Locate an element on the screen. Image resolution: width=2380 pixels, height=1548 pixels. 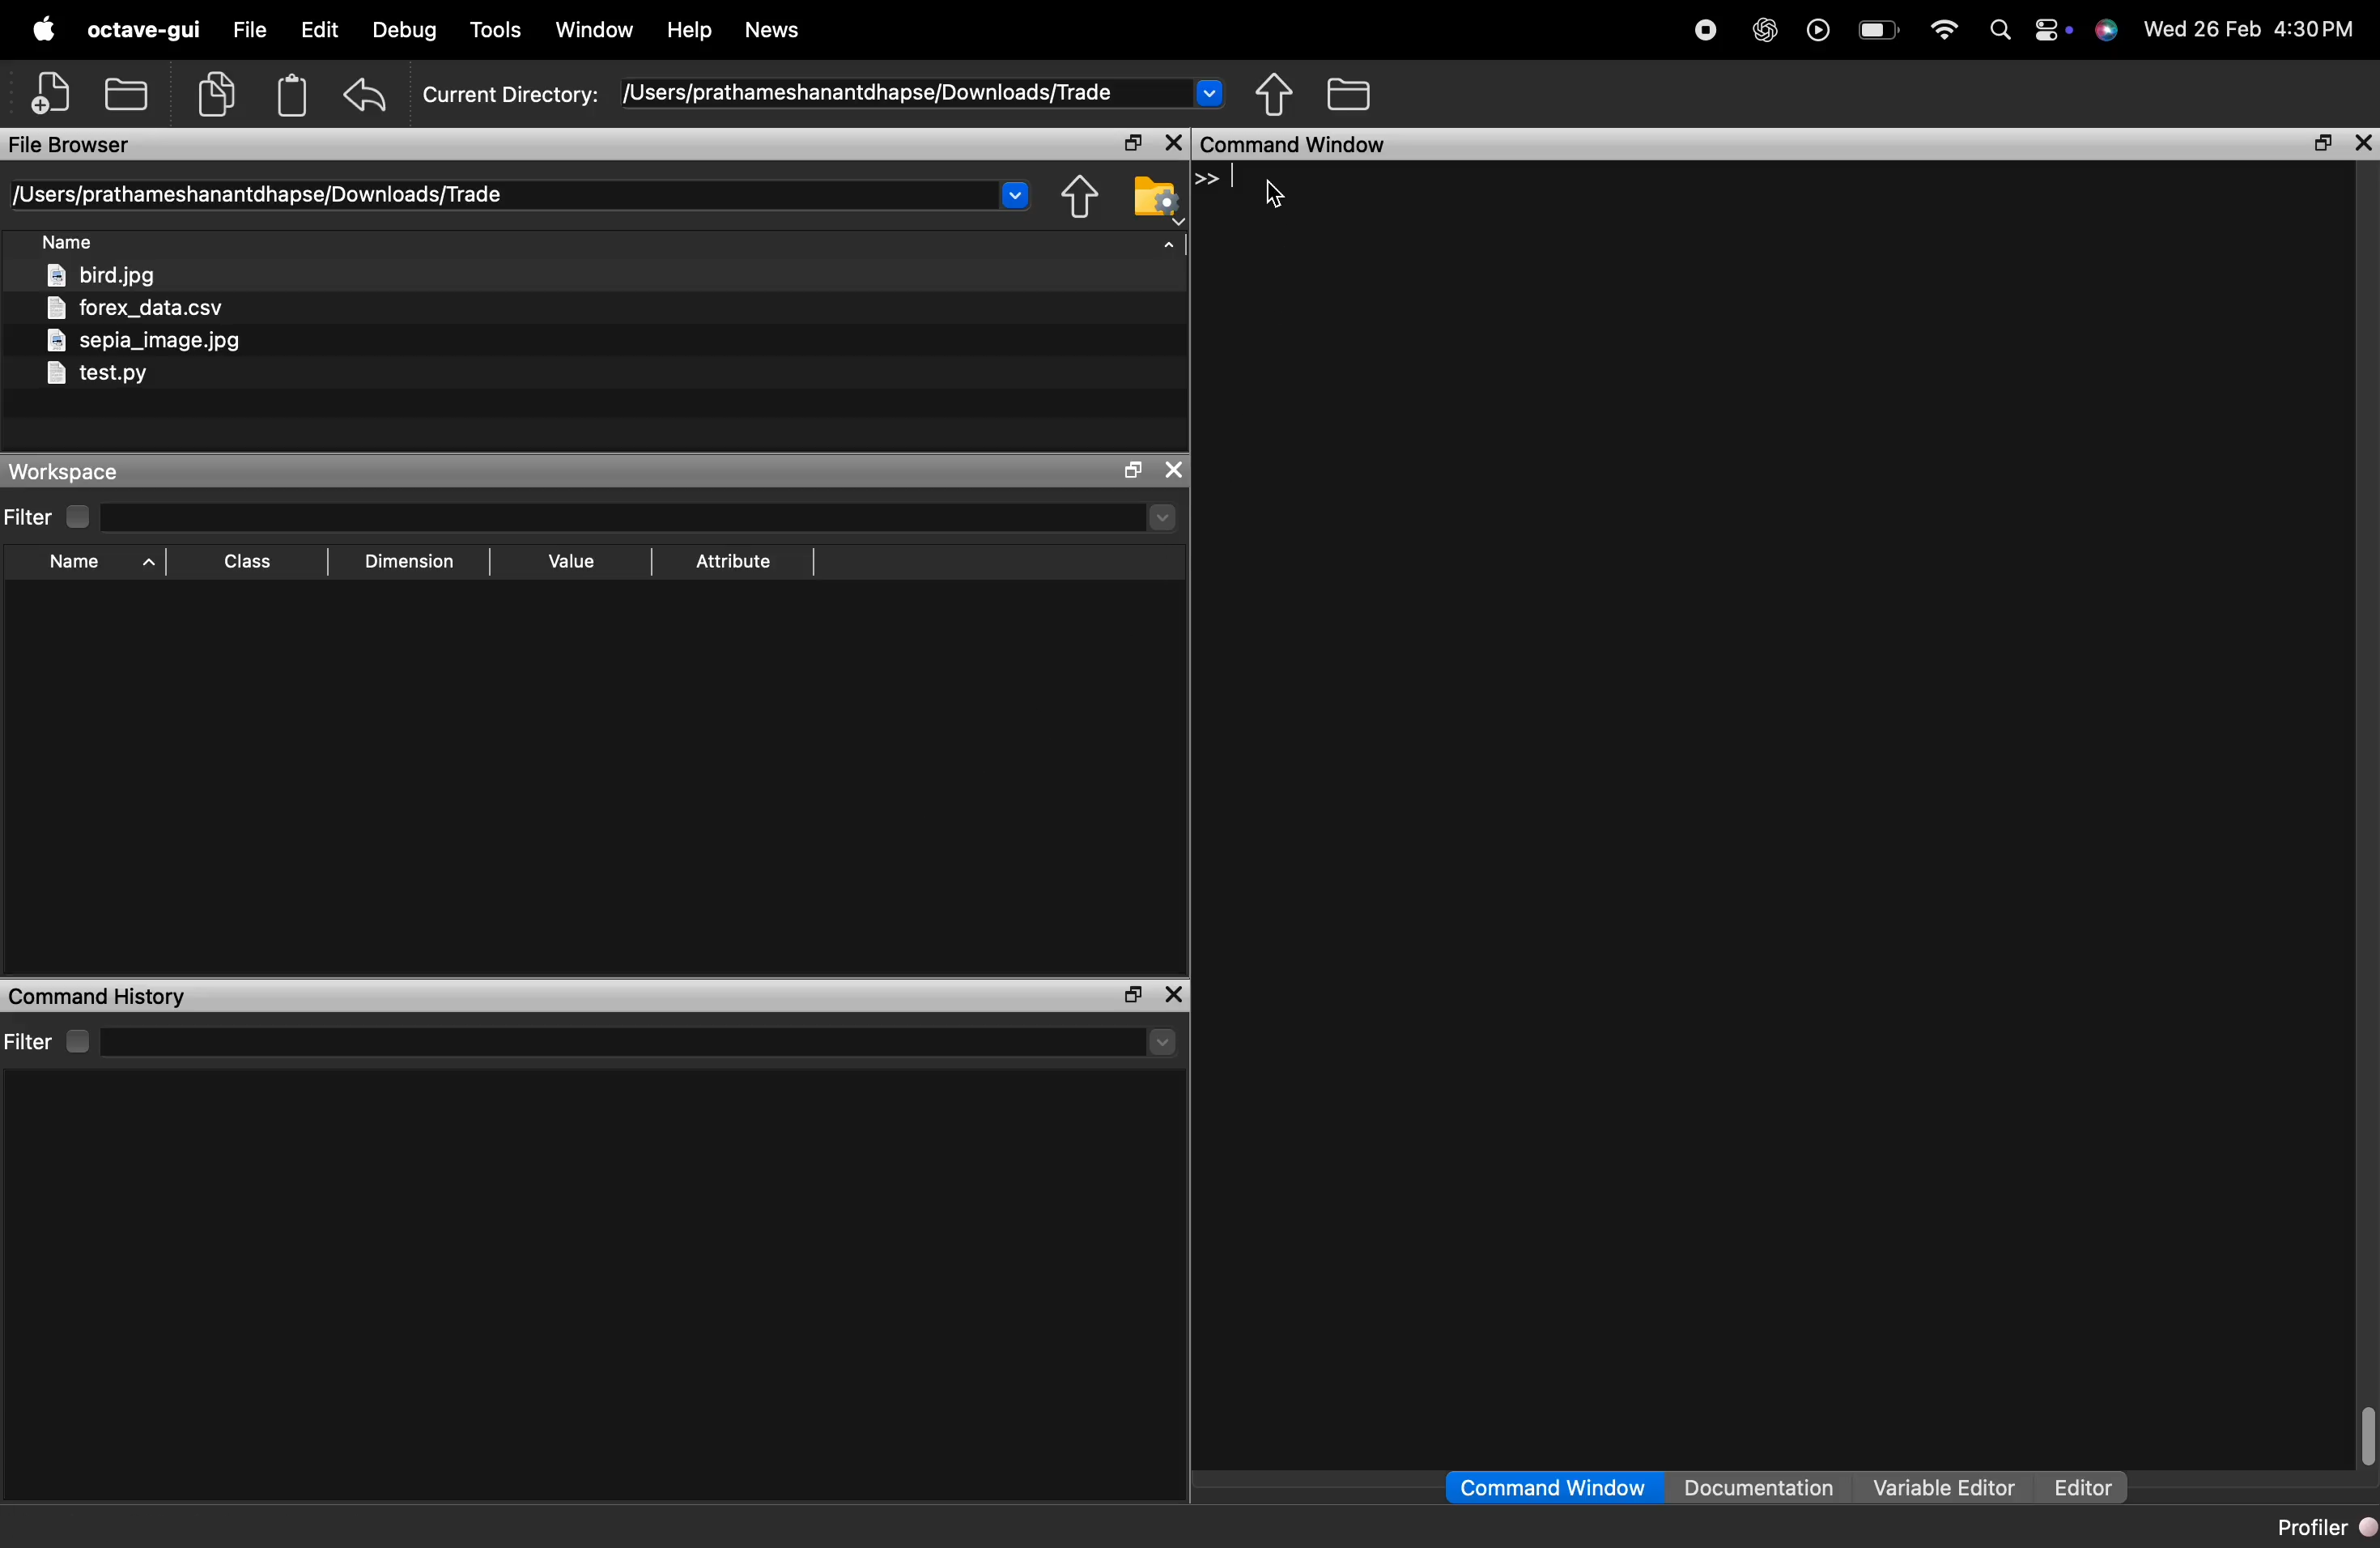
Clipboard  is located at coordinates (292, 94).